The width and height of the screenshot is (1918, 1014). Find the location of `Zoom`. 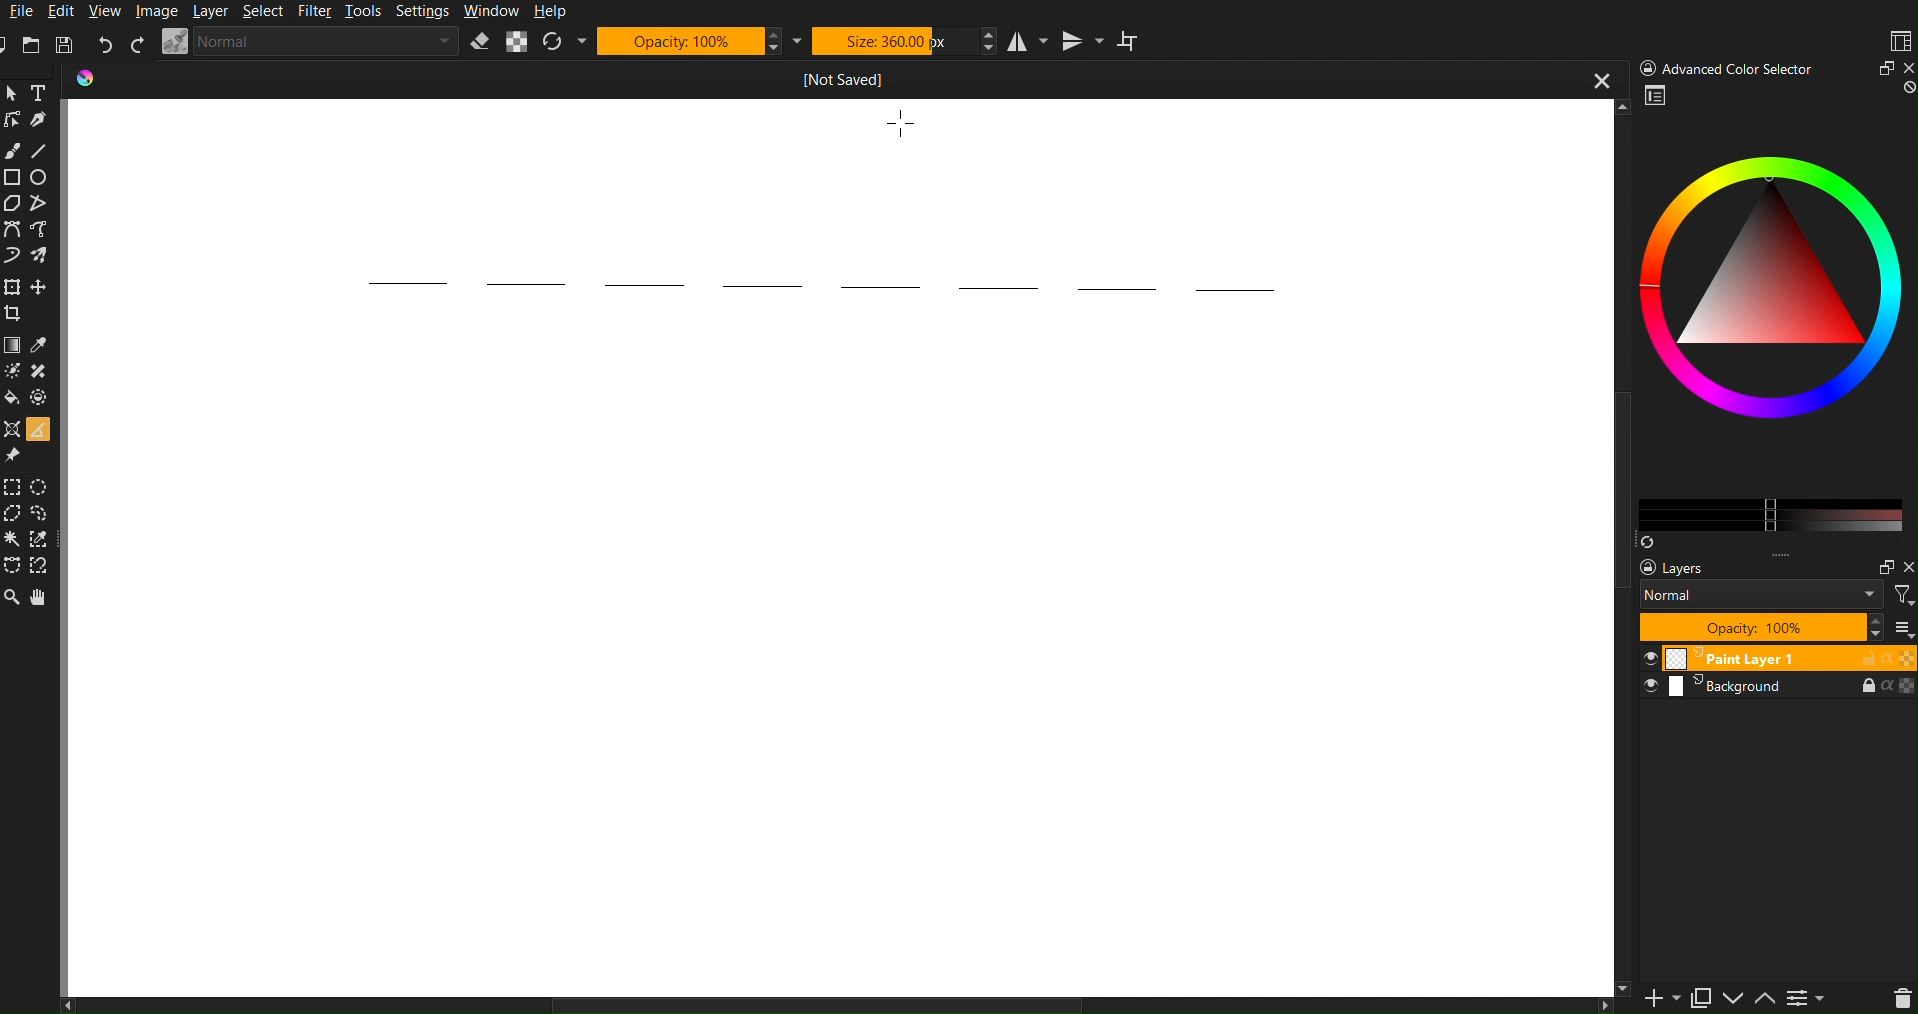

Zoom is located at coordinates (13, 93).